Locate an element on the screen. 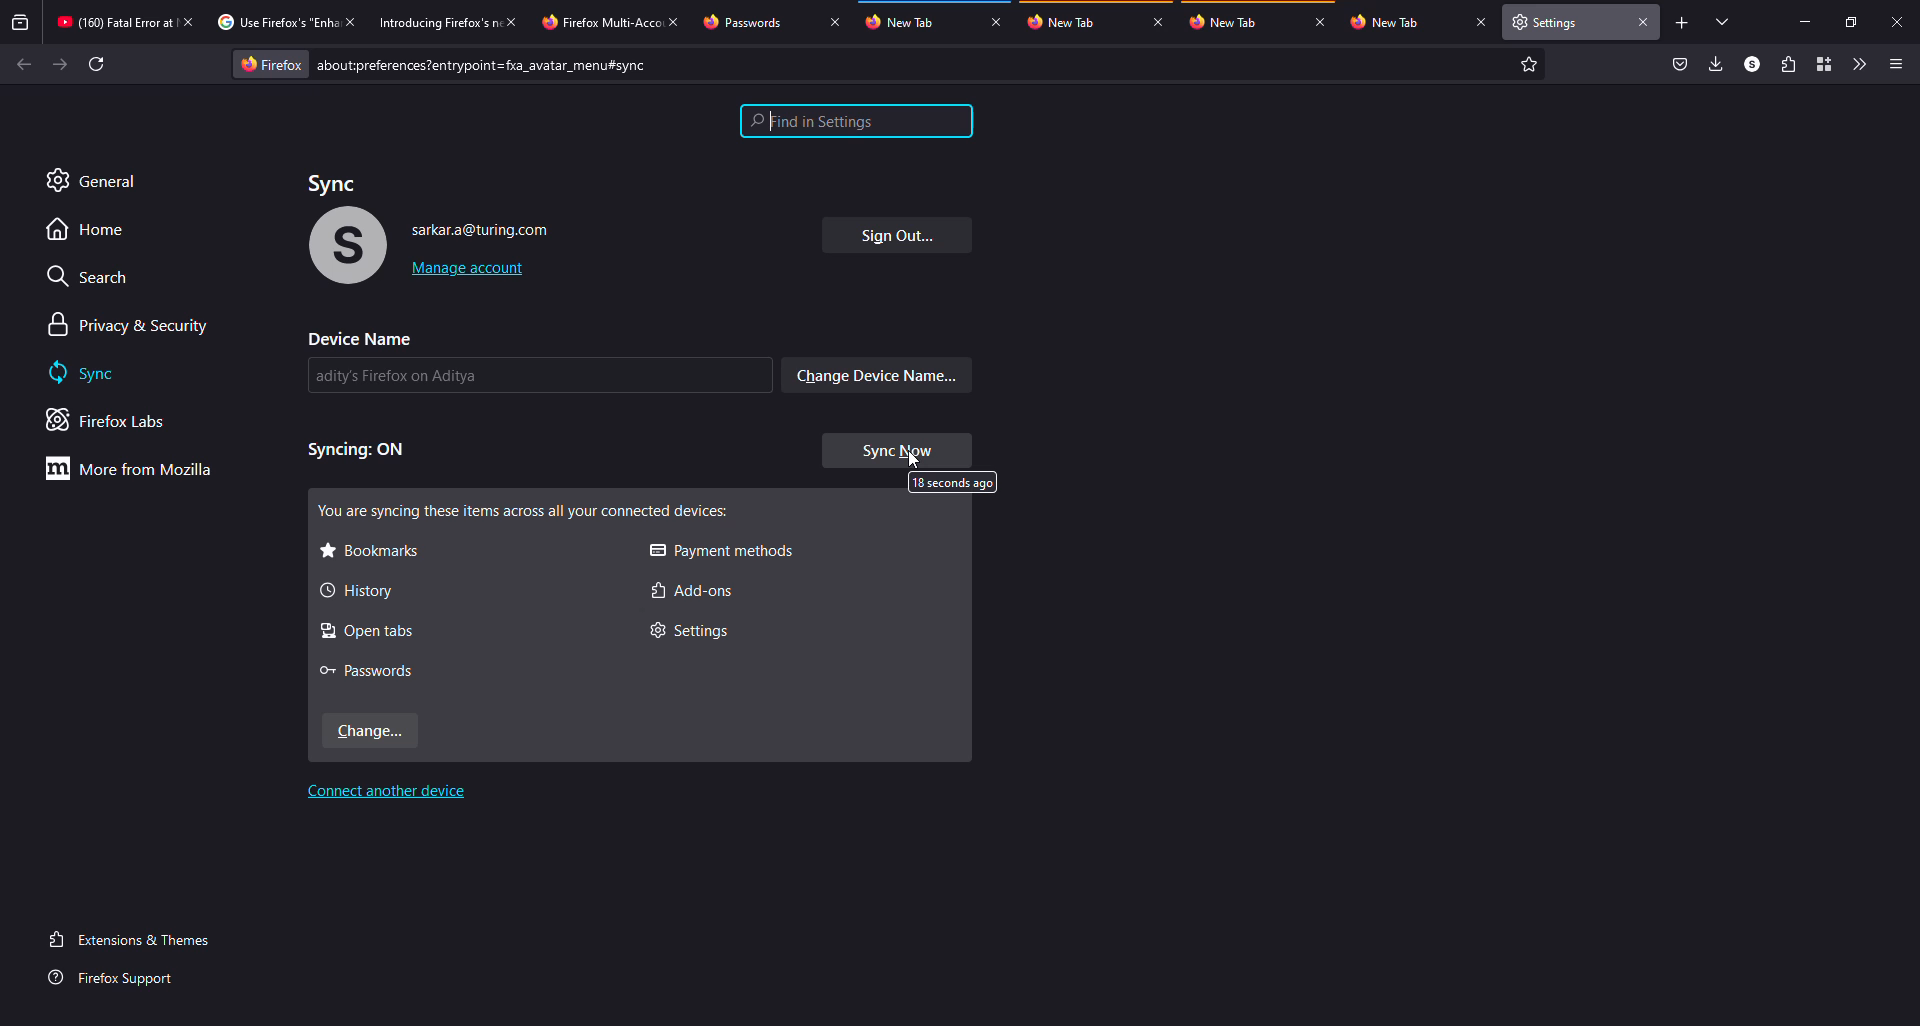  firefox labs is located at coordinates (114, 418).